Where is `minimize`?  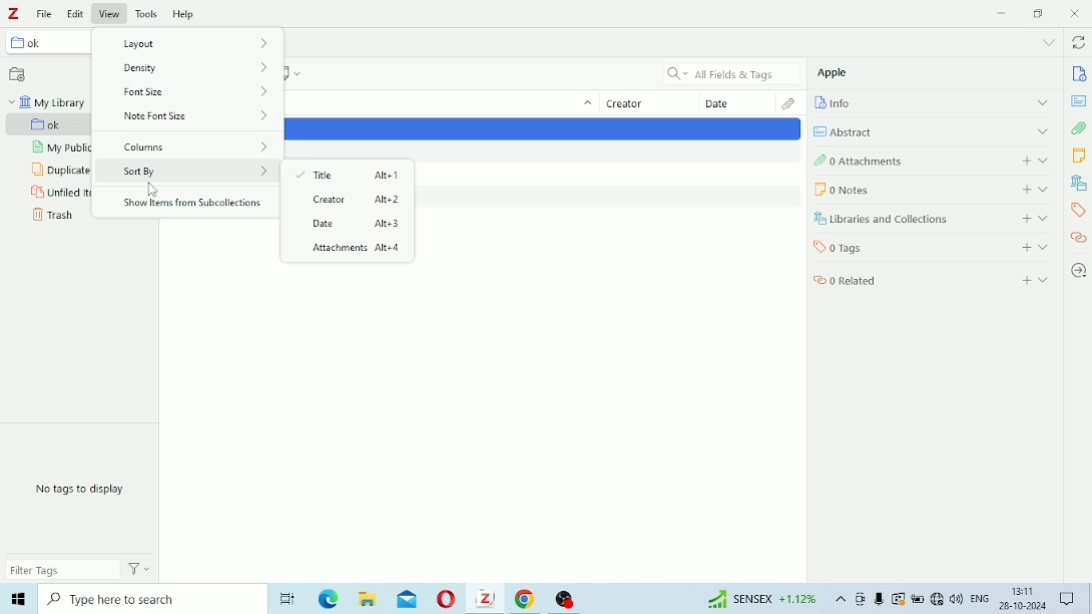
minimize is located at coordinates (1002, 12).